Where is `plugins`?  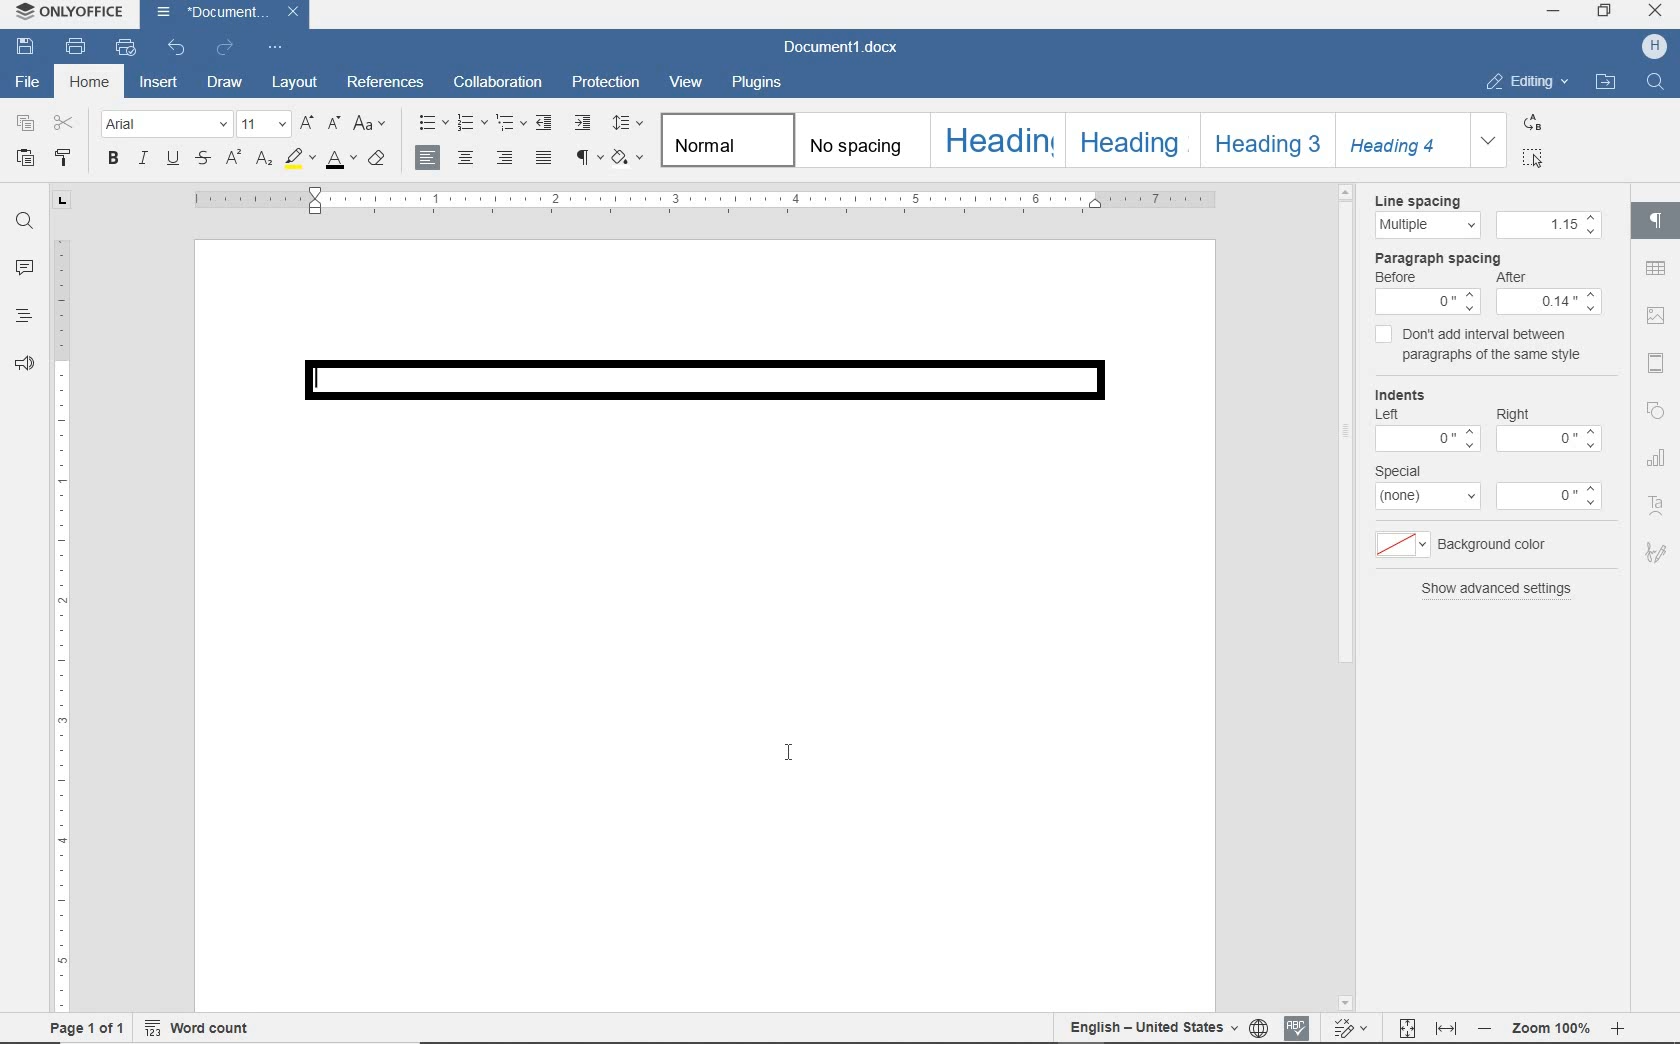
plugins is located at coordinates (765, 83).